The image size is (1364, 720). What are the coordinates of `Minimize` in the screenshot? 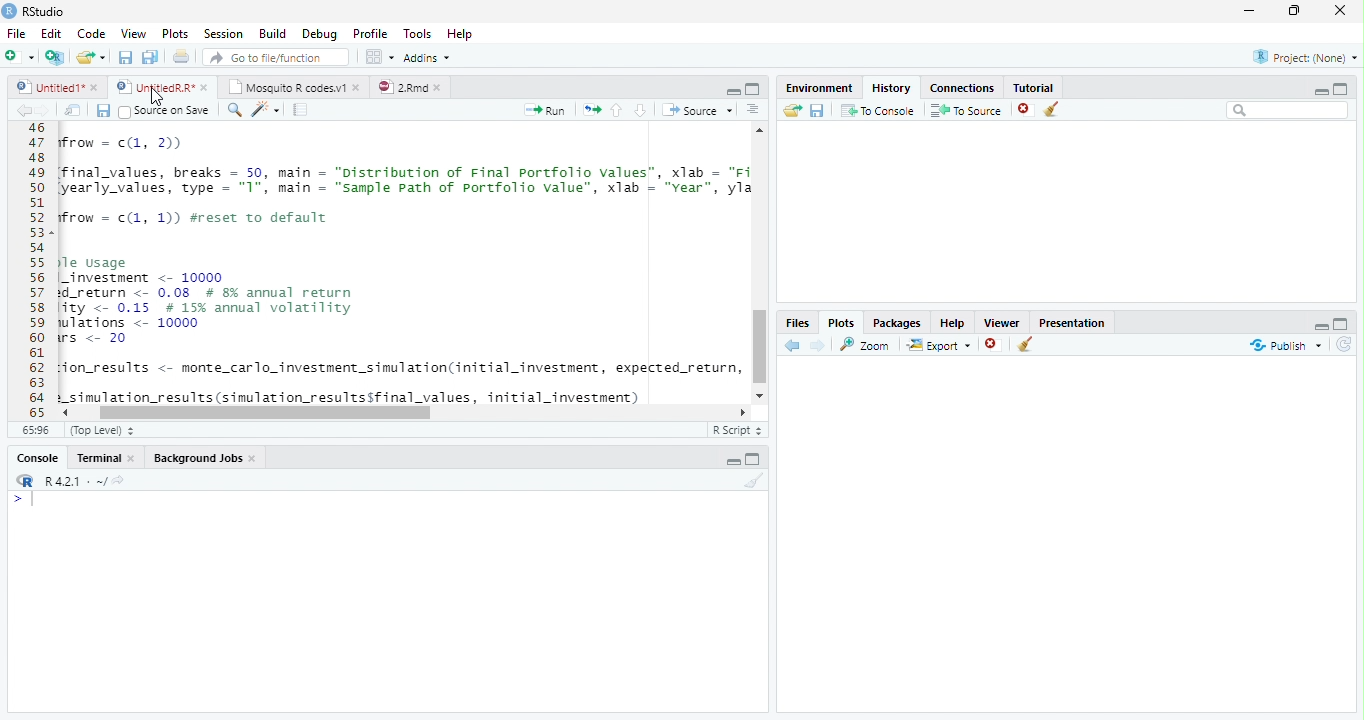 It's located at (1253, 12).